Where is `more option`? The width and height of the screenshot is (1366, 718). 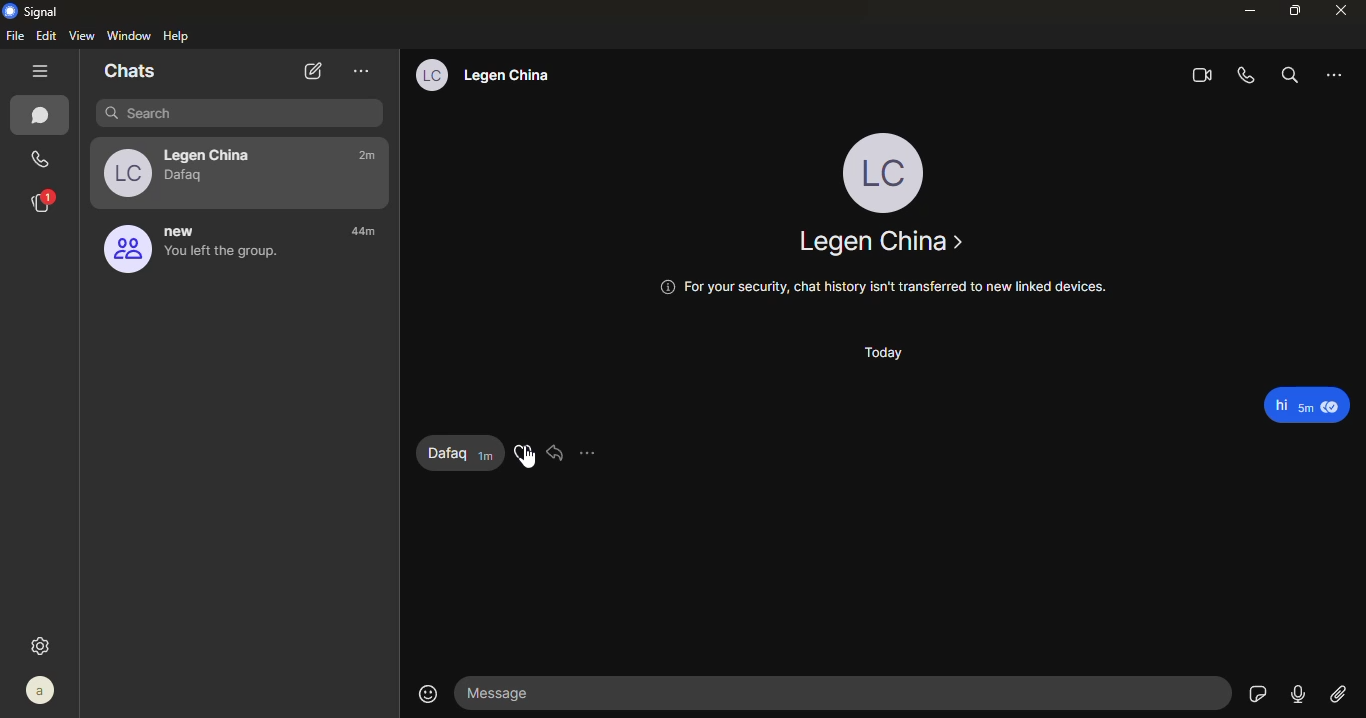
more option is located at coordinates (362, 70).